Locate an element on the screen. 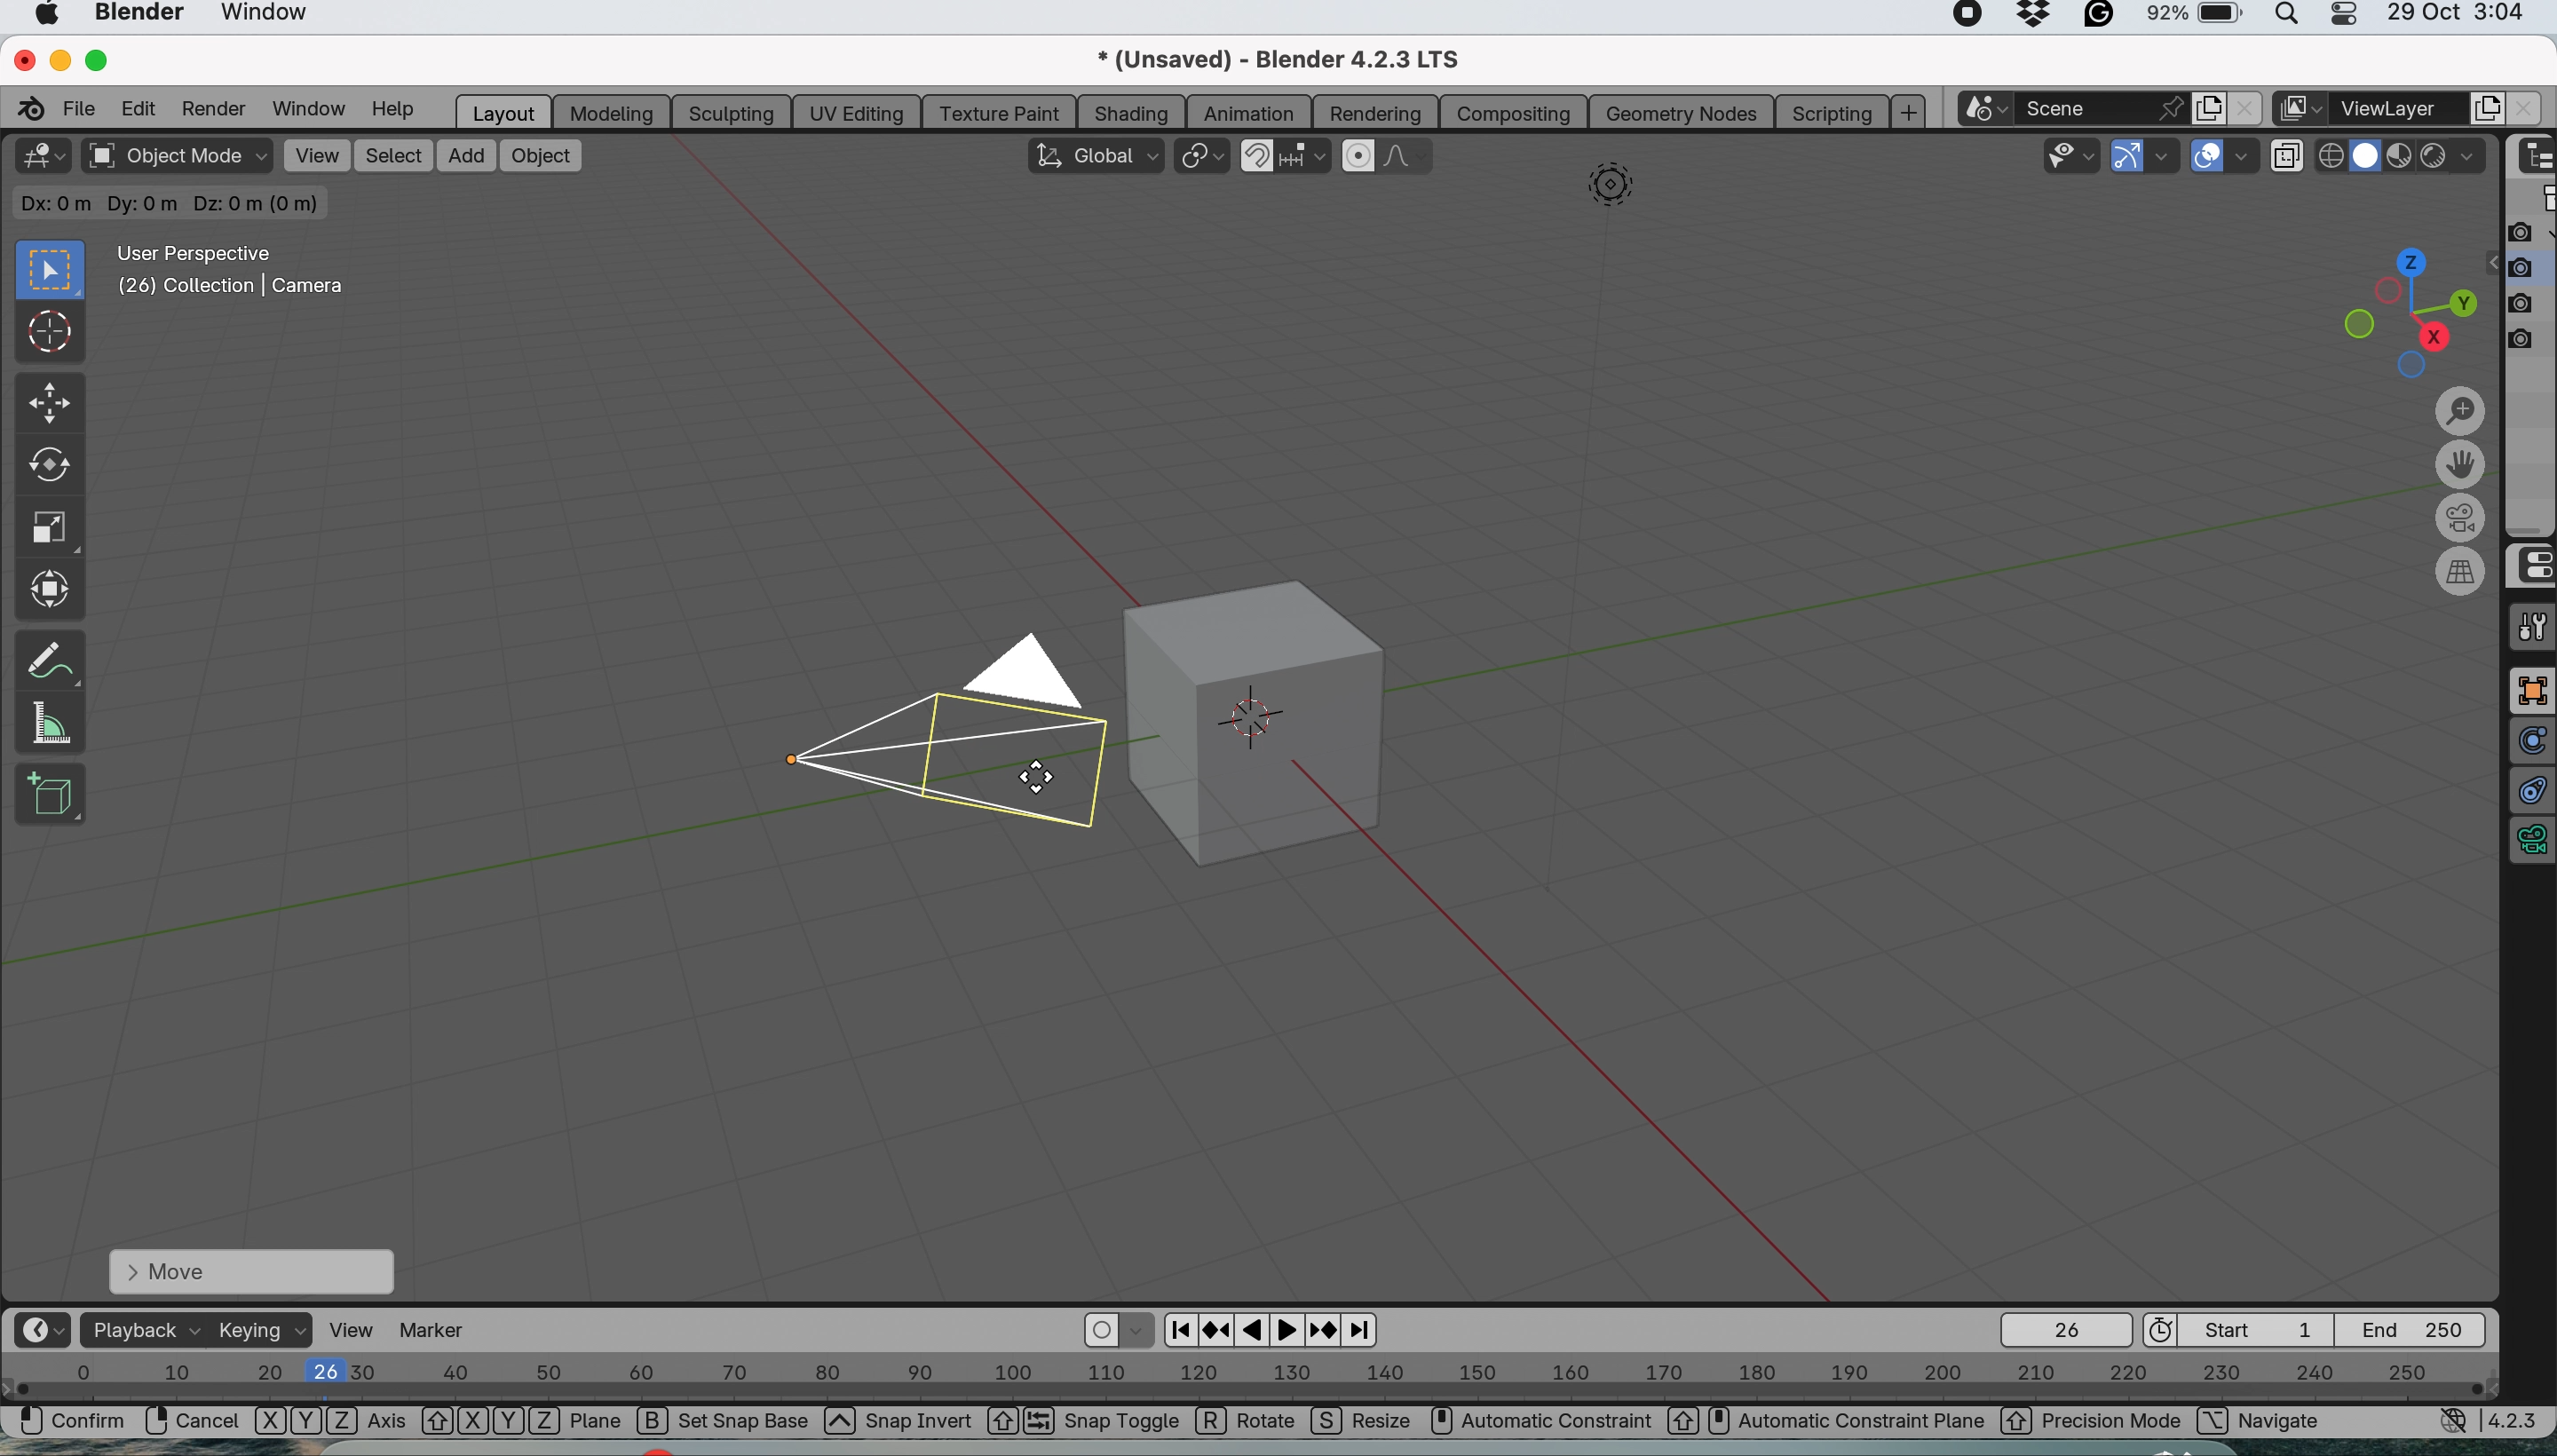 Image resolution: width=2557 pixels, height=1456 pixels. auto keying is located at coordinates (1102, 1331).